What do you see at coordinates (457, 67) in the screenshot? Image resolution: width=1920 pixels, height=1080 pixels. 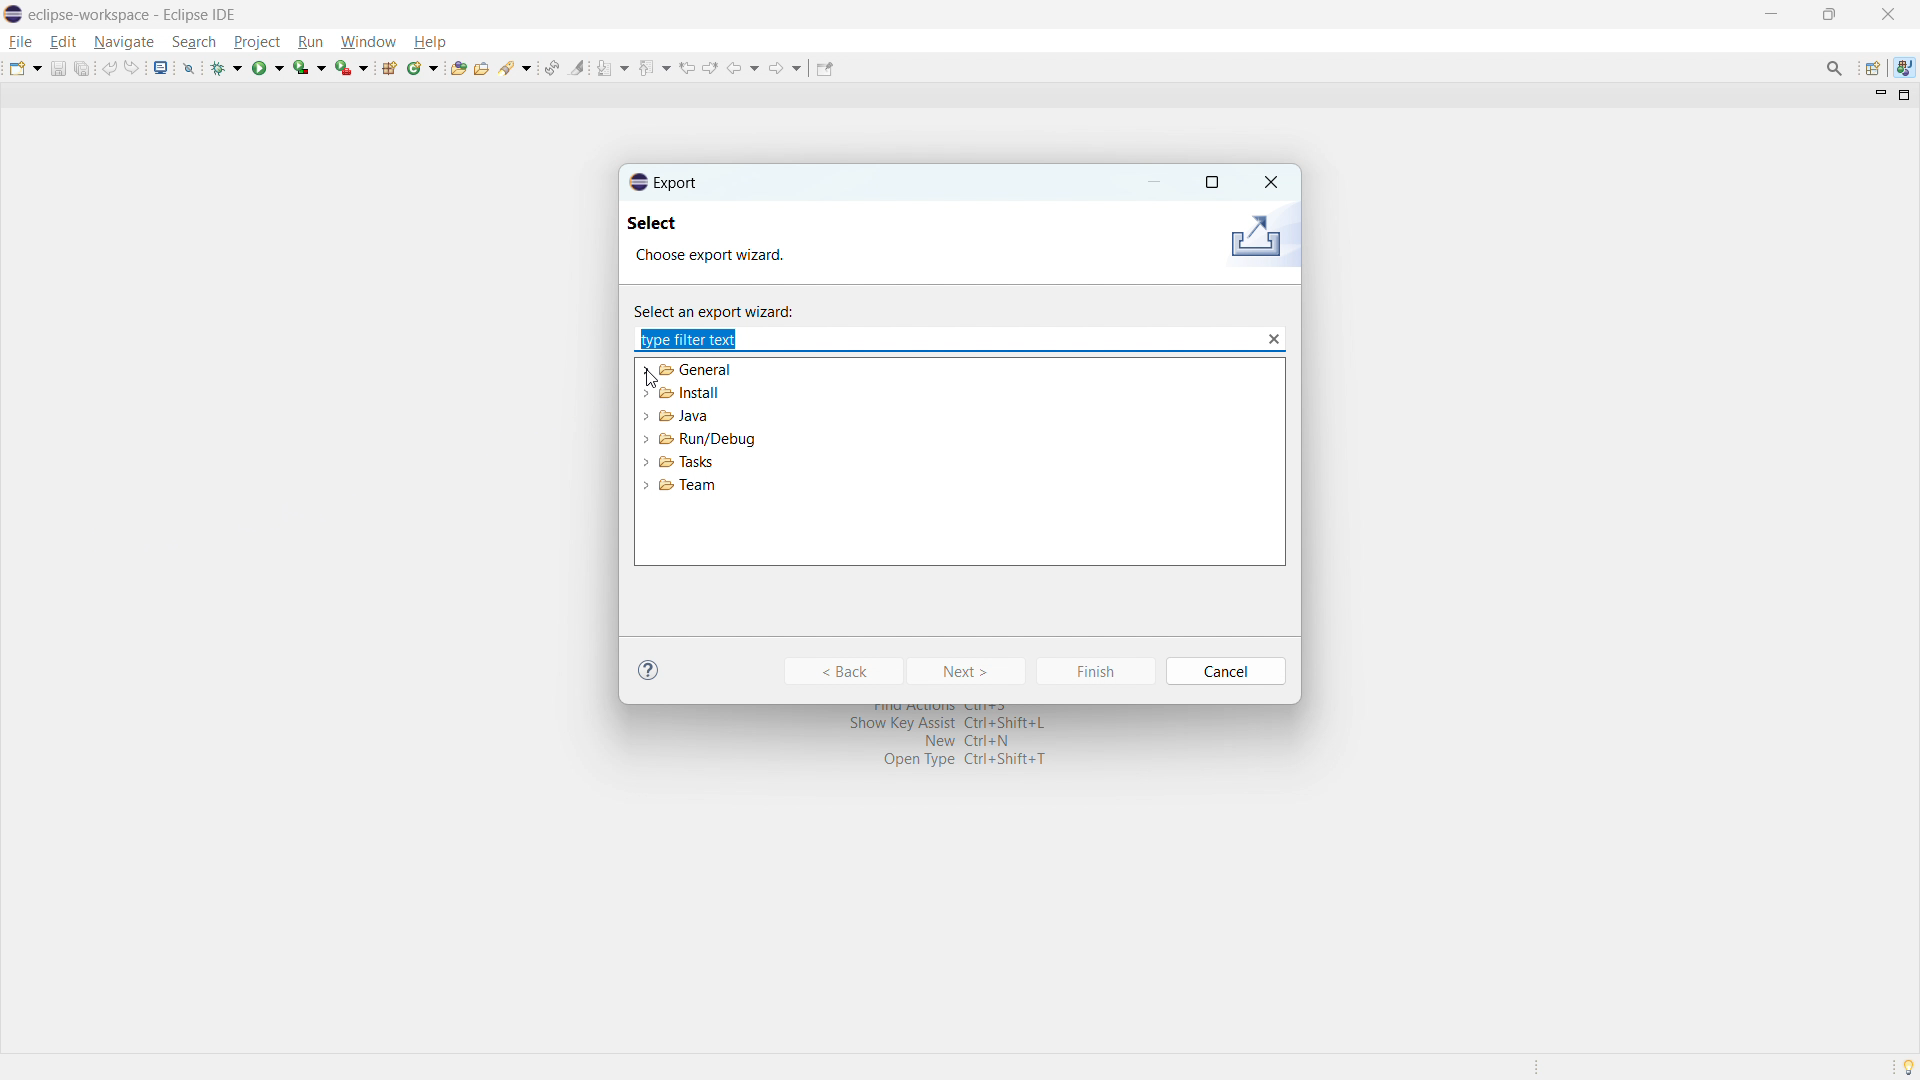 I see `open type` at bounding box center [457, 67].